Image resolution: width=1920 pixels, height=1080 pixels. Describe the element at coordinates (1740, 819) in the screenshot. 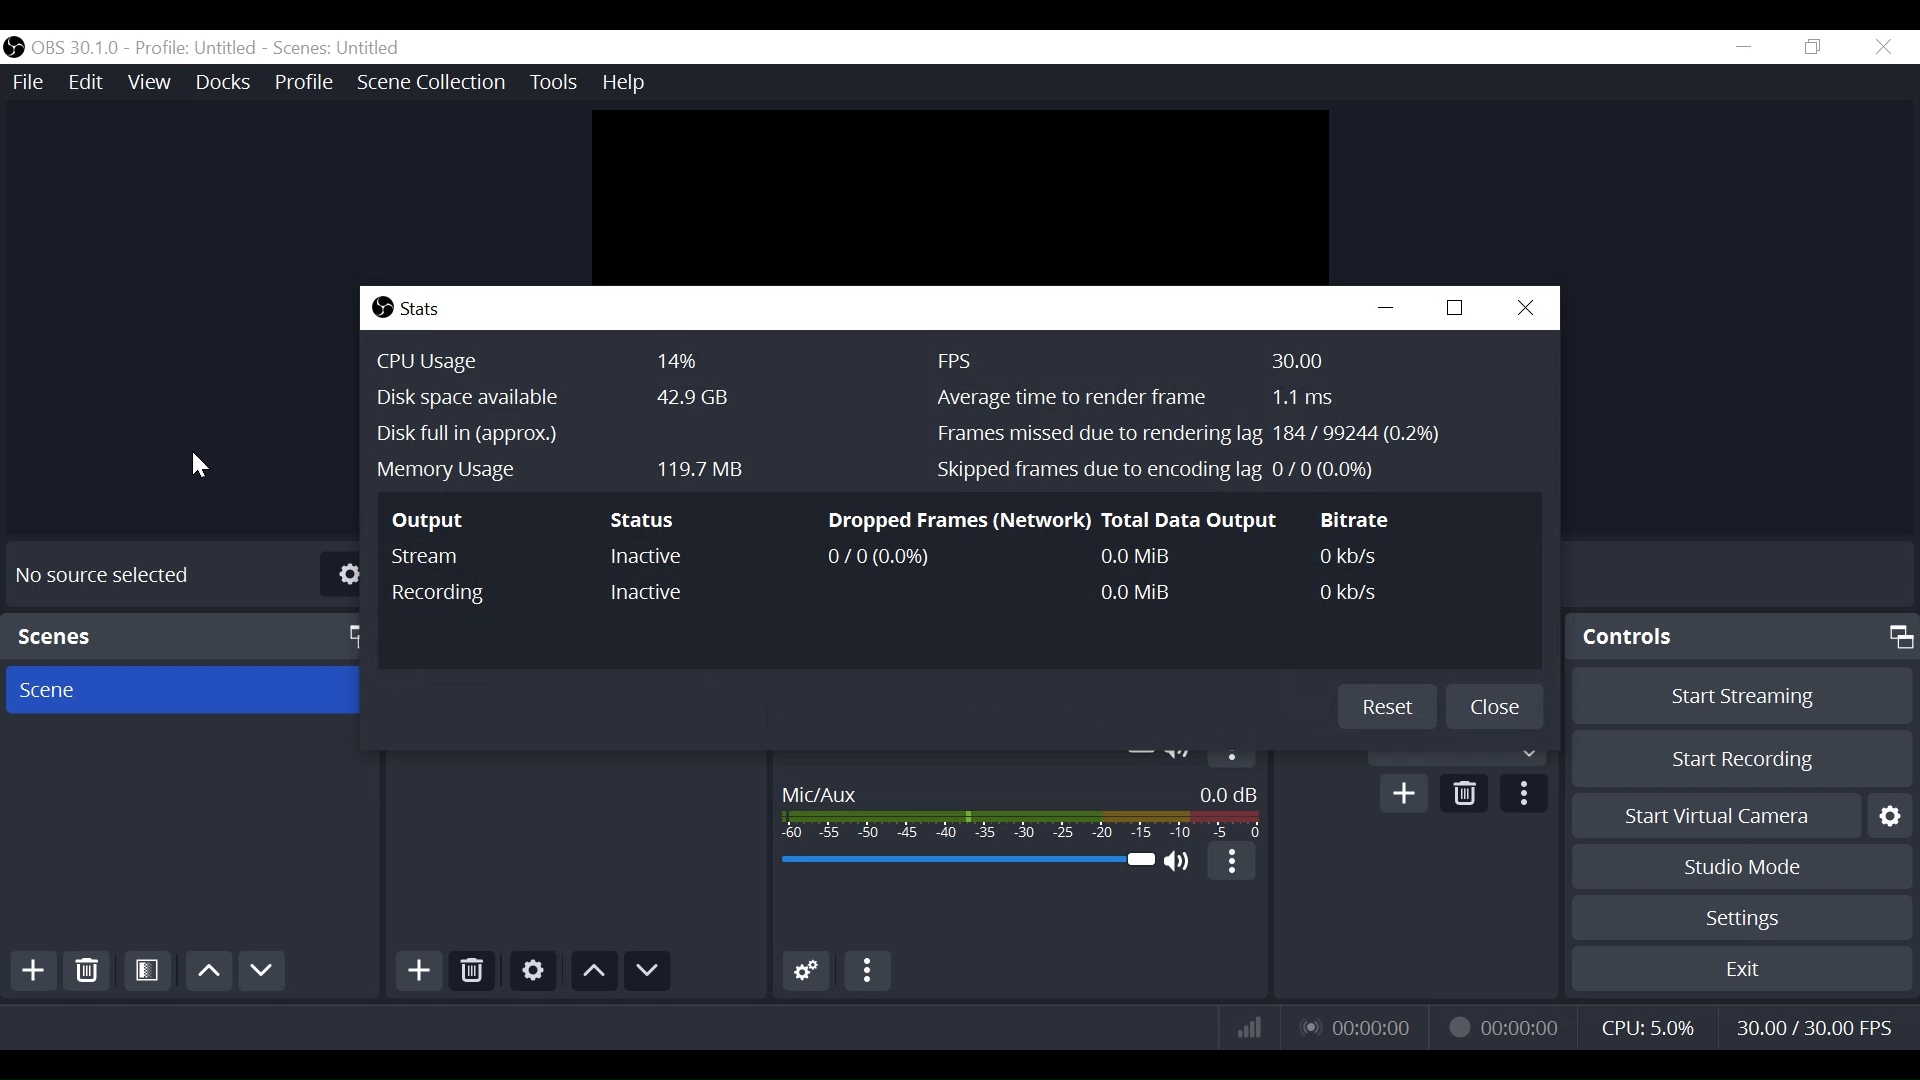

I see `Start Virtual Camera` at that location.